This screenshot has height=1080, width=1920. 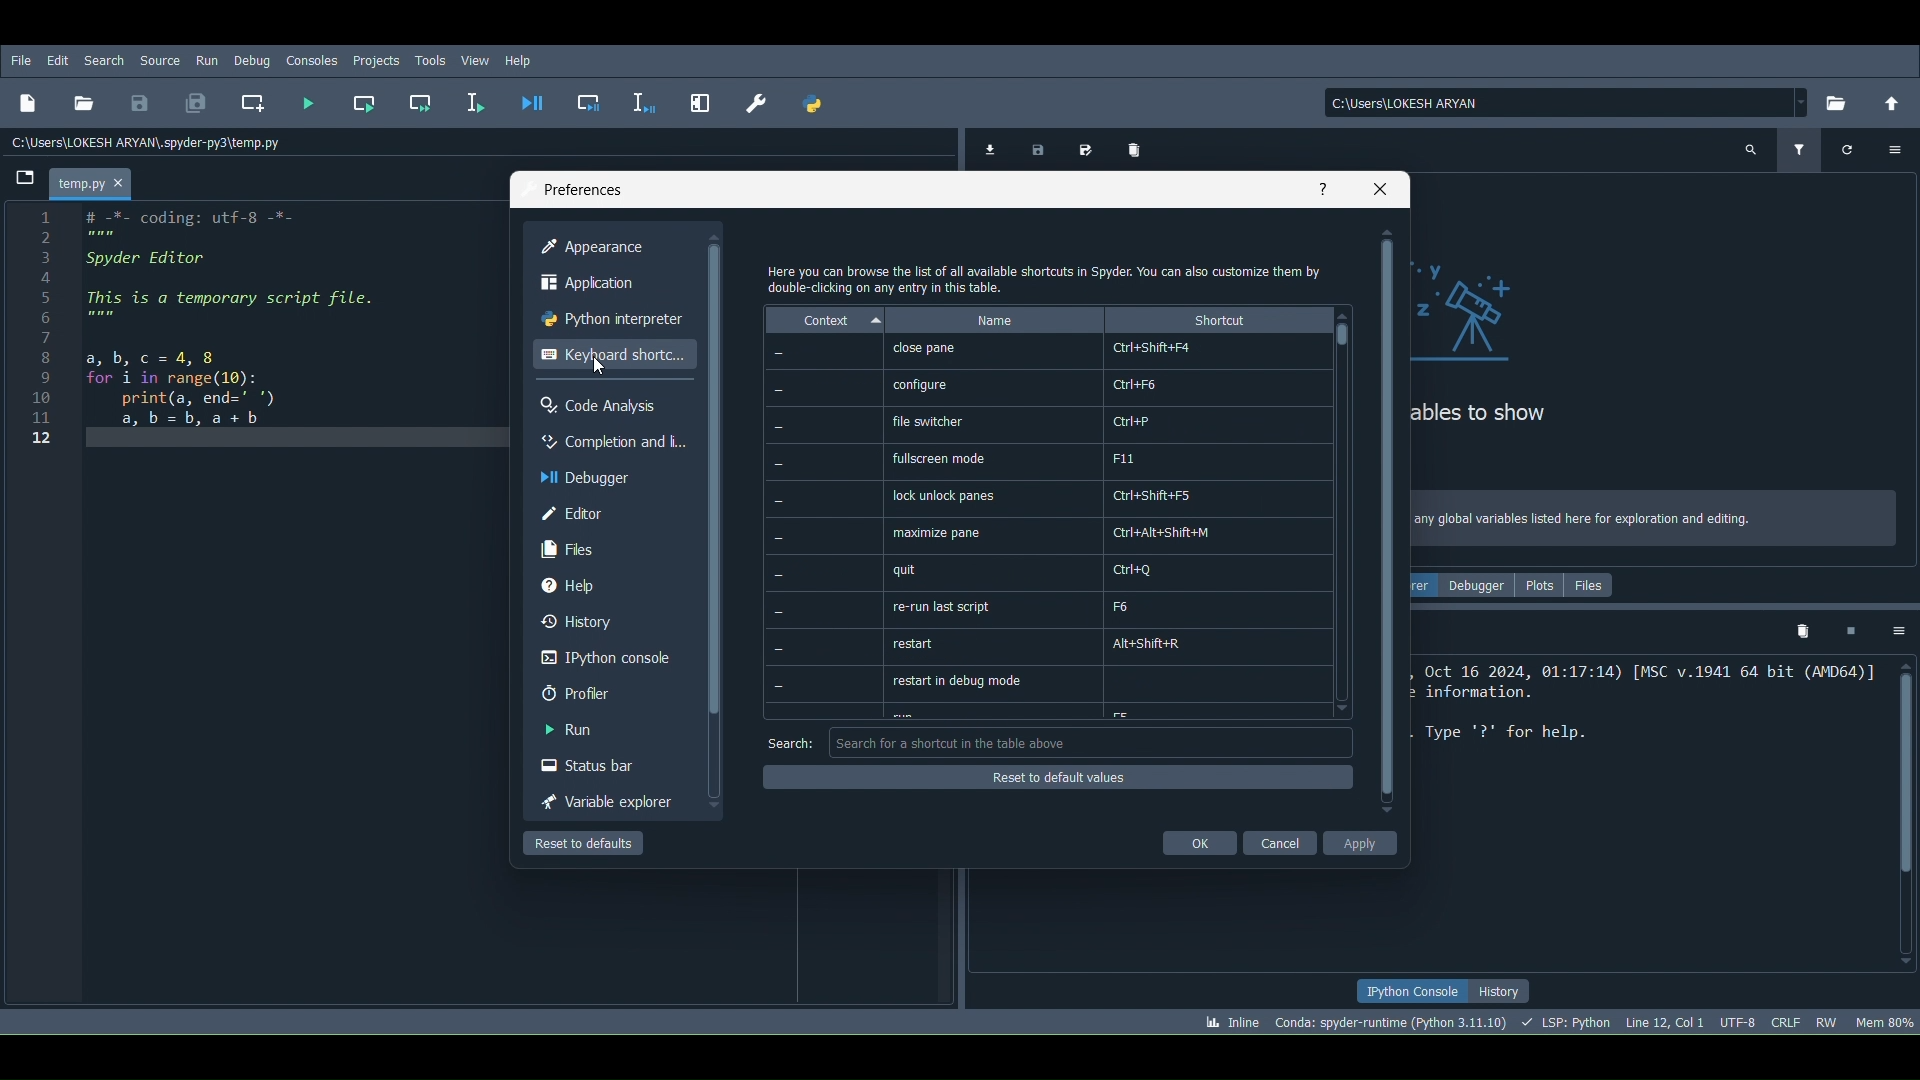 I want to click on IPython console, so click(x=602, y=656).